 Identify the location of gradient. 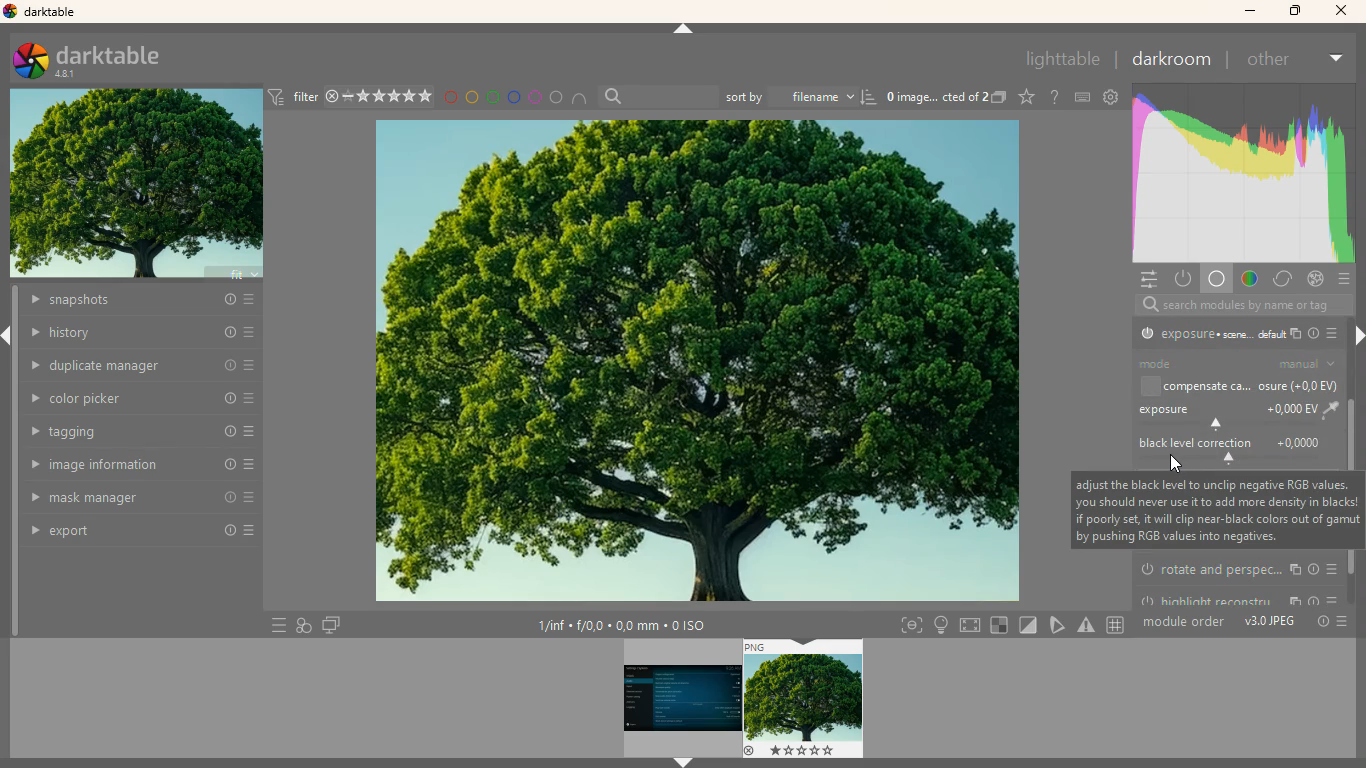
(1253, 279).